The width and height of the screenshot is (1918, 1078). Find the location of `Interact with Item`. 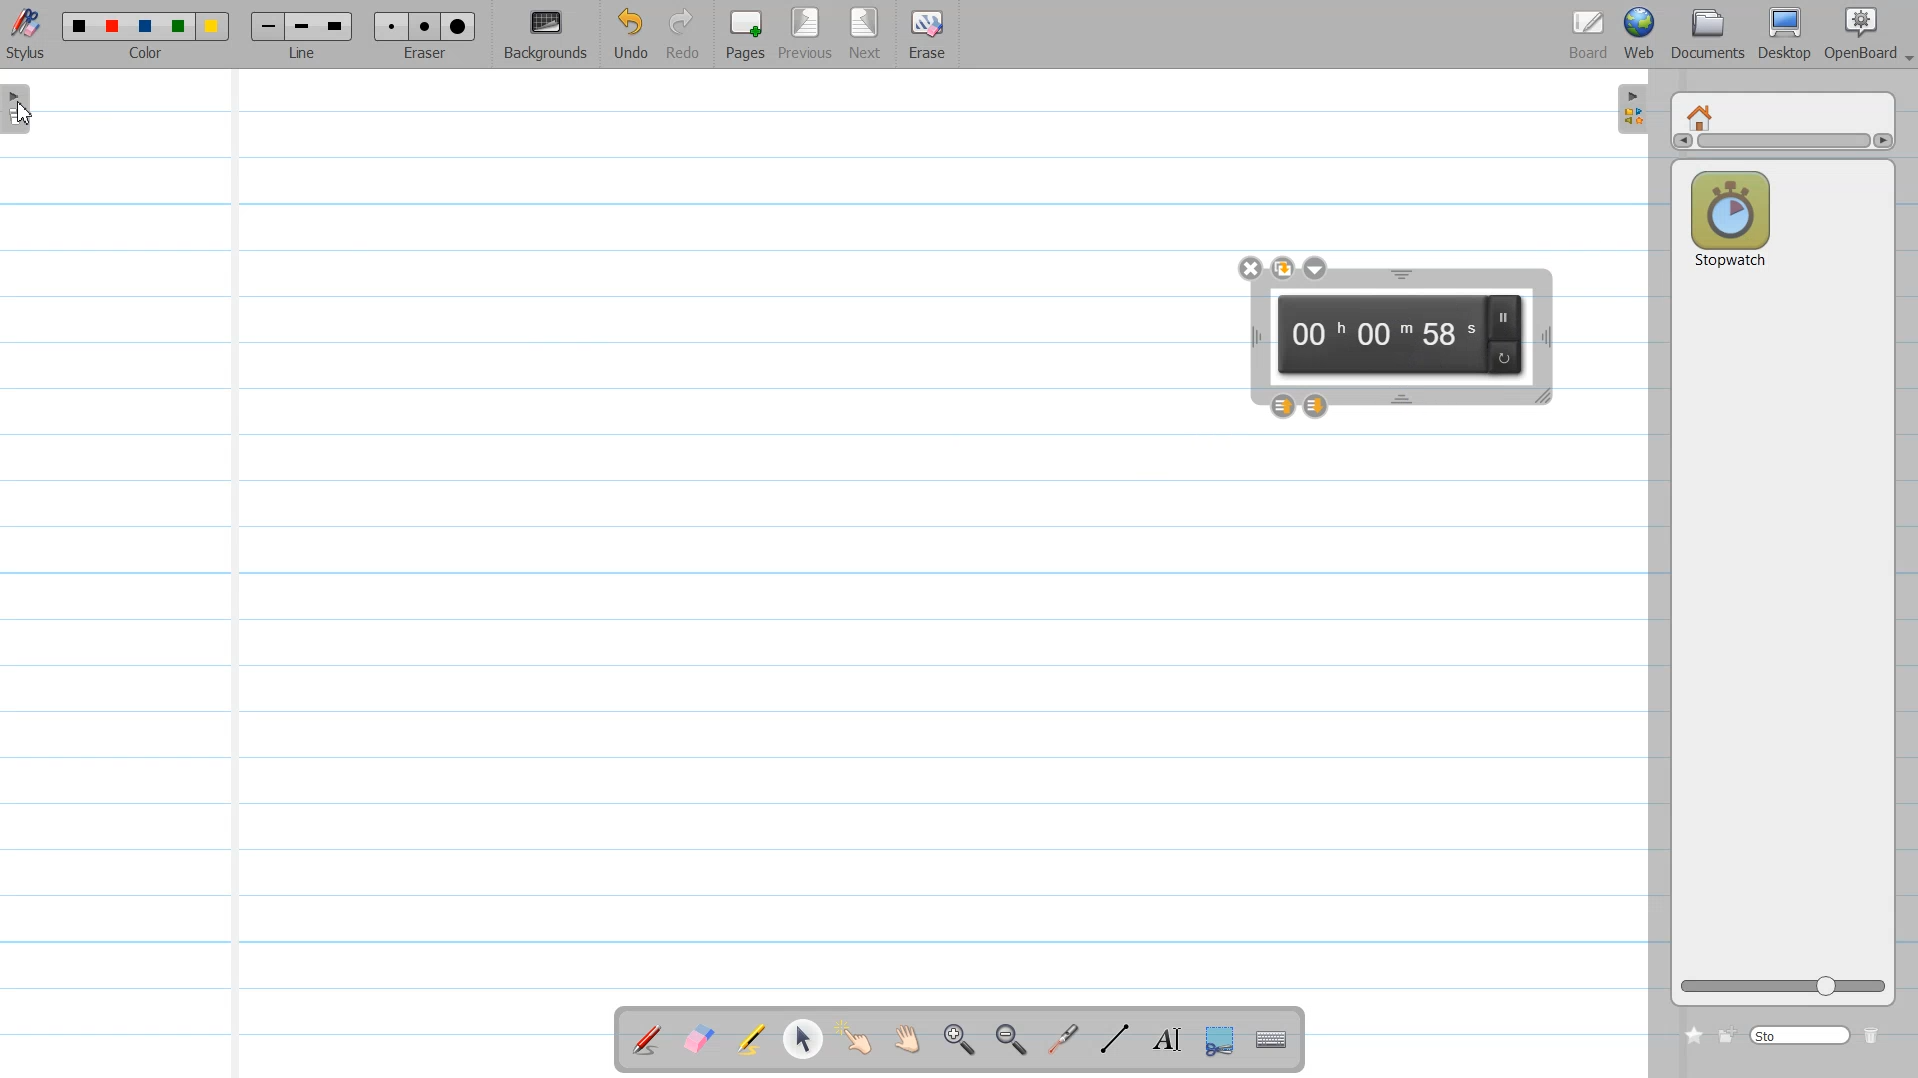

Interact with Item is located at coordinates (859, 1039).